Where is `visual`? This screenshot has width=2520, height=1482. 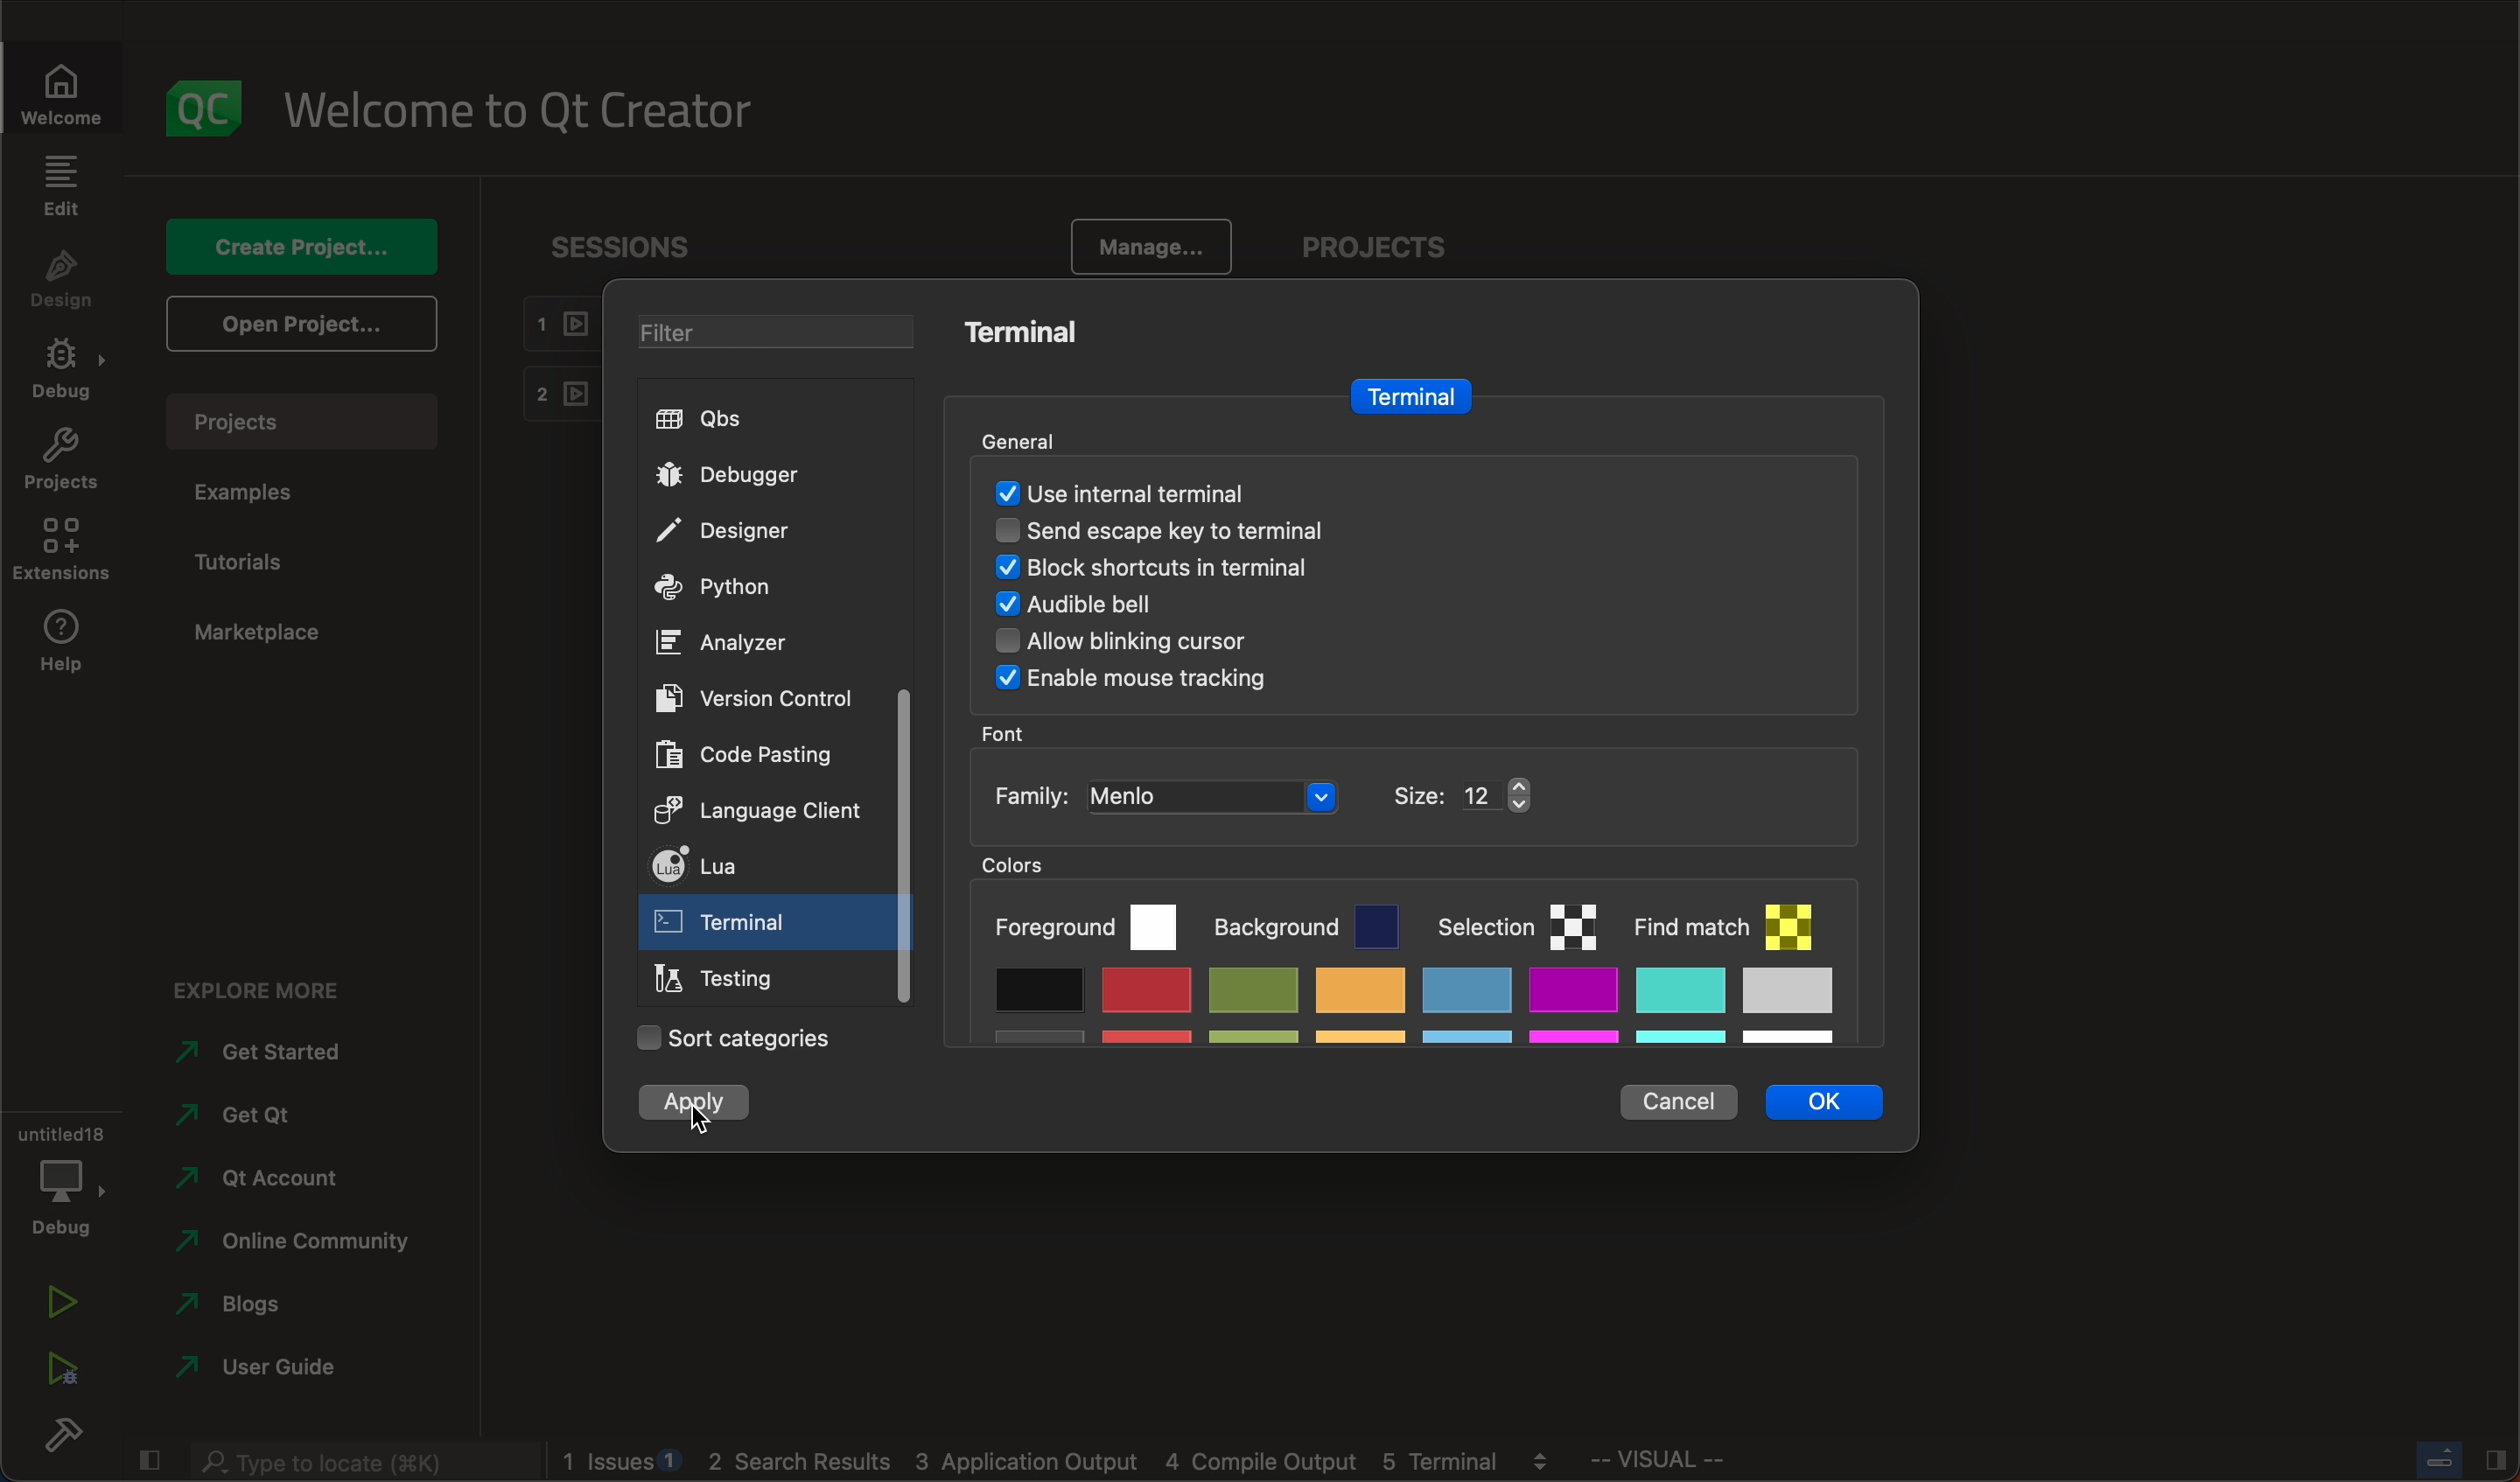
visual is located at coordinates (1728, 1465).